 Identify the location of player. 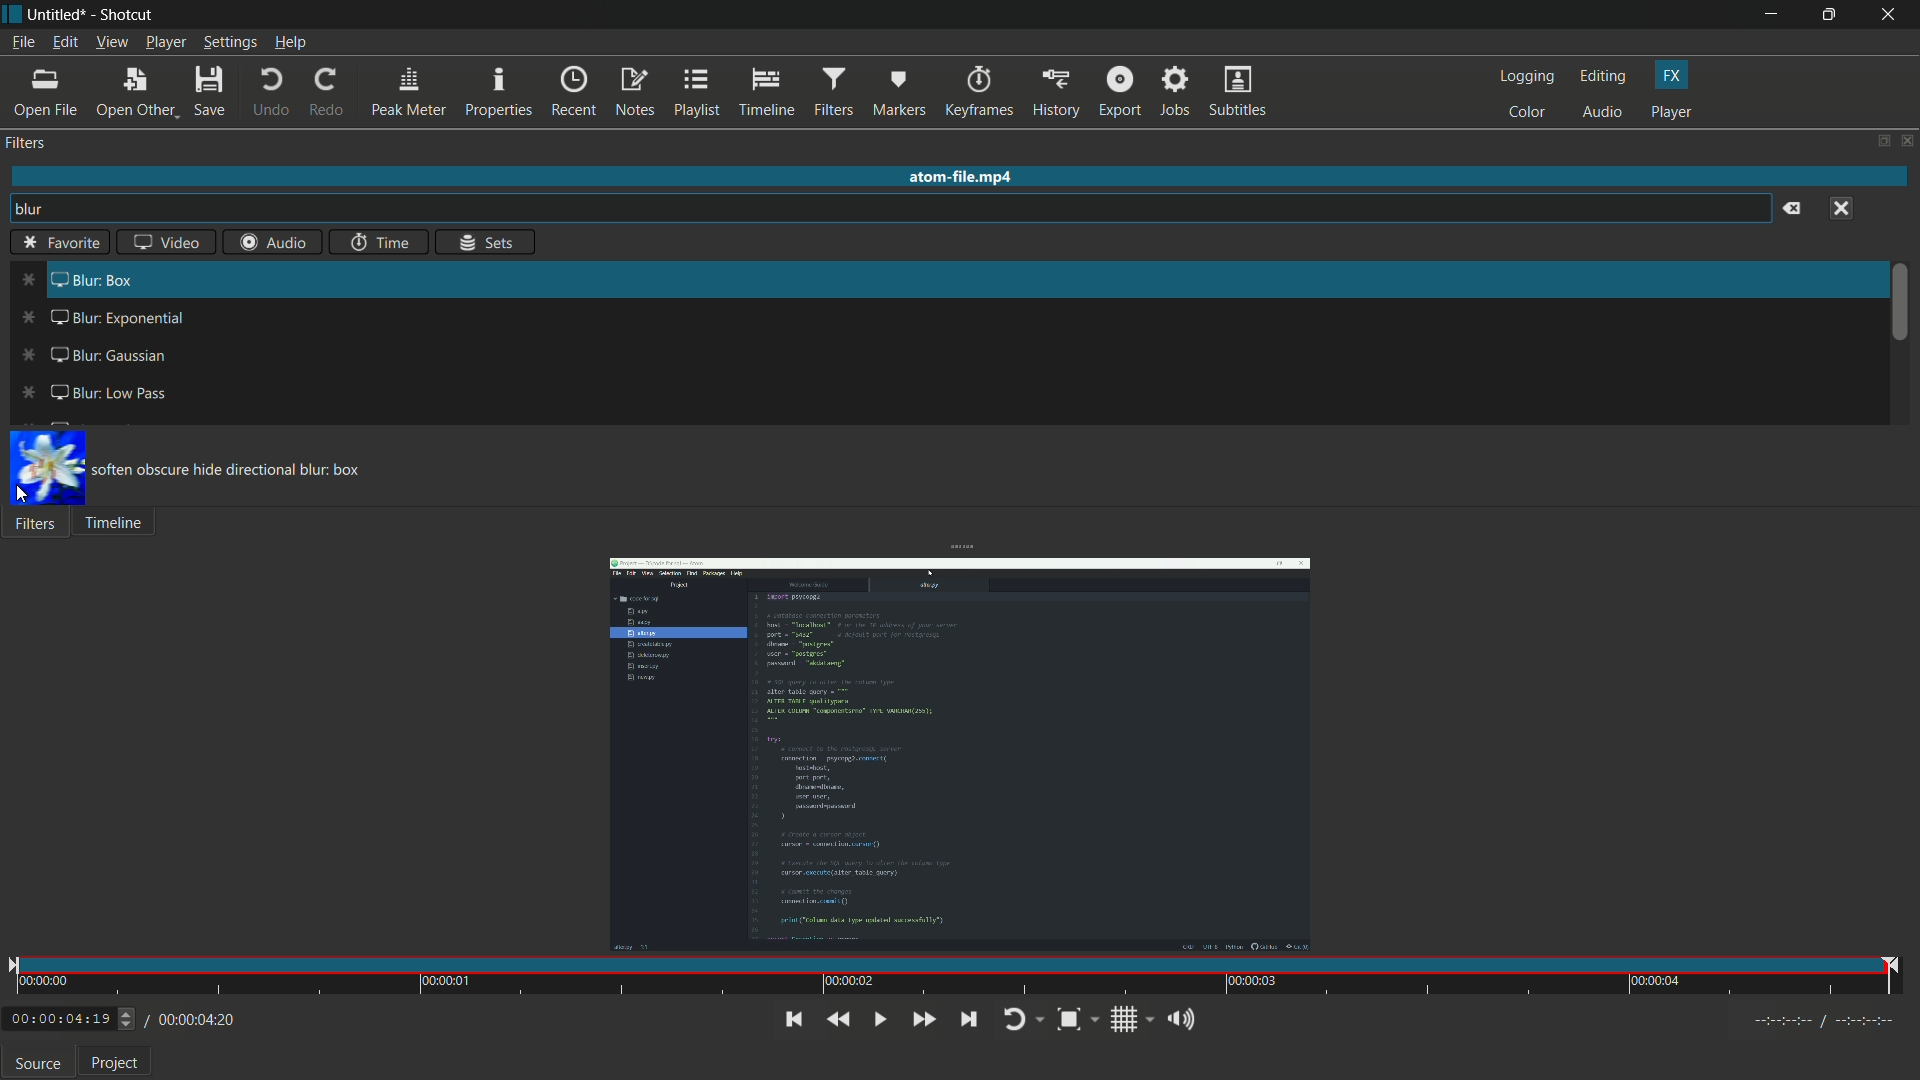
(1672, 111).